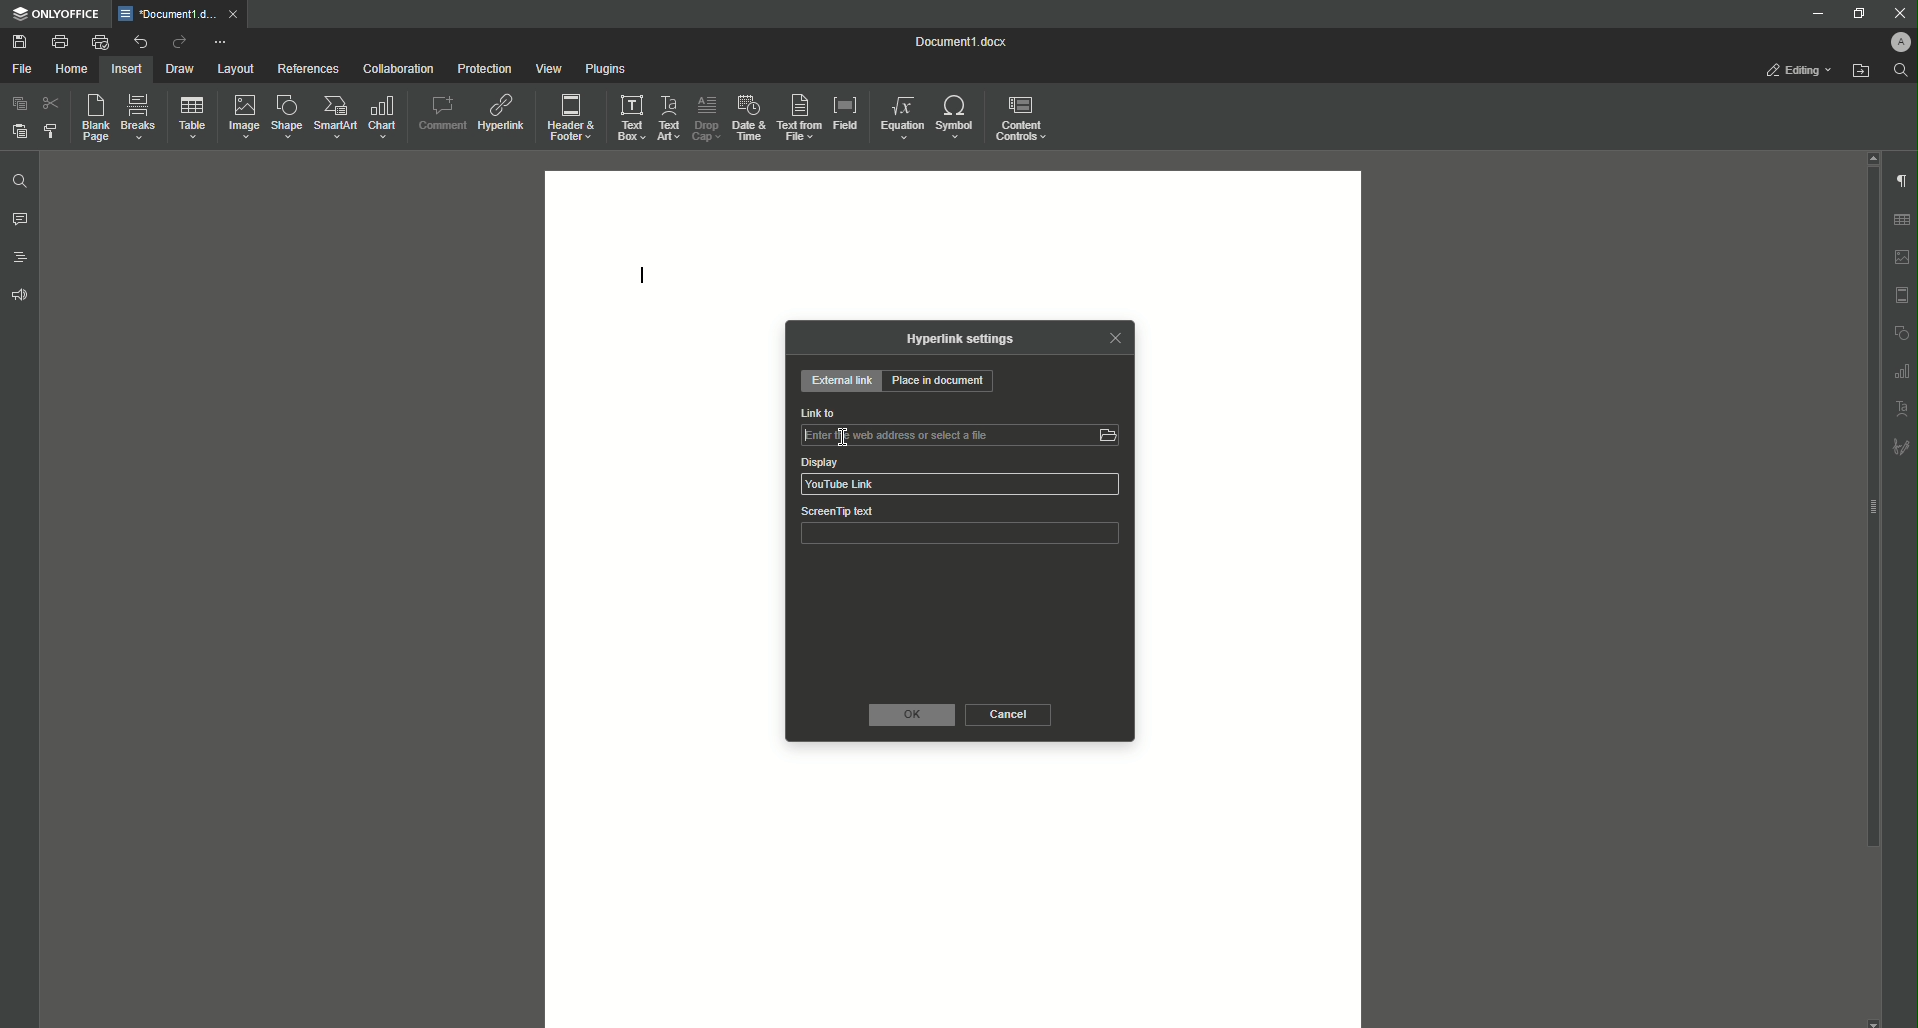  Describe the element at coordinates (19, 103) in the screenshot. I see `Copy` at that location.